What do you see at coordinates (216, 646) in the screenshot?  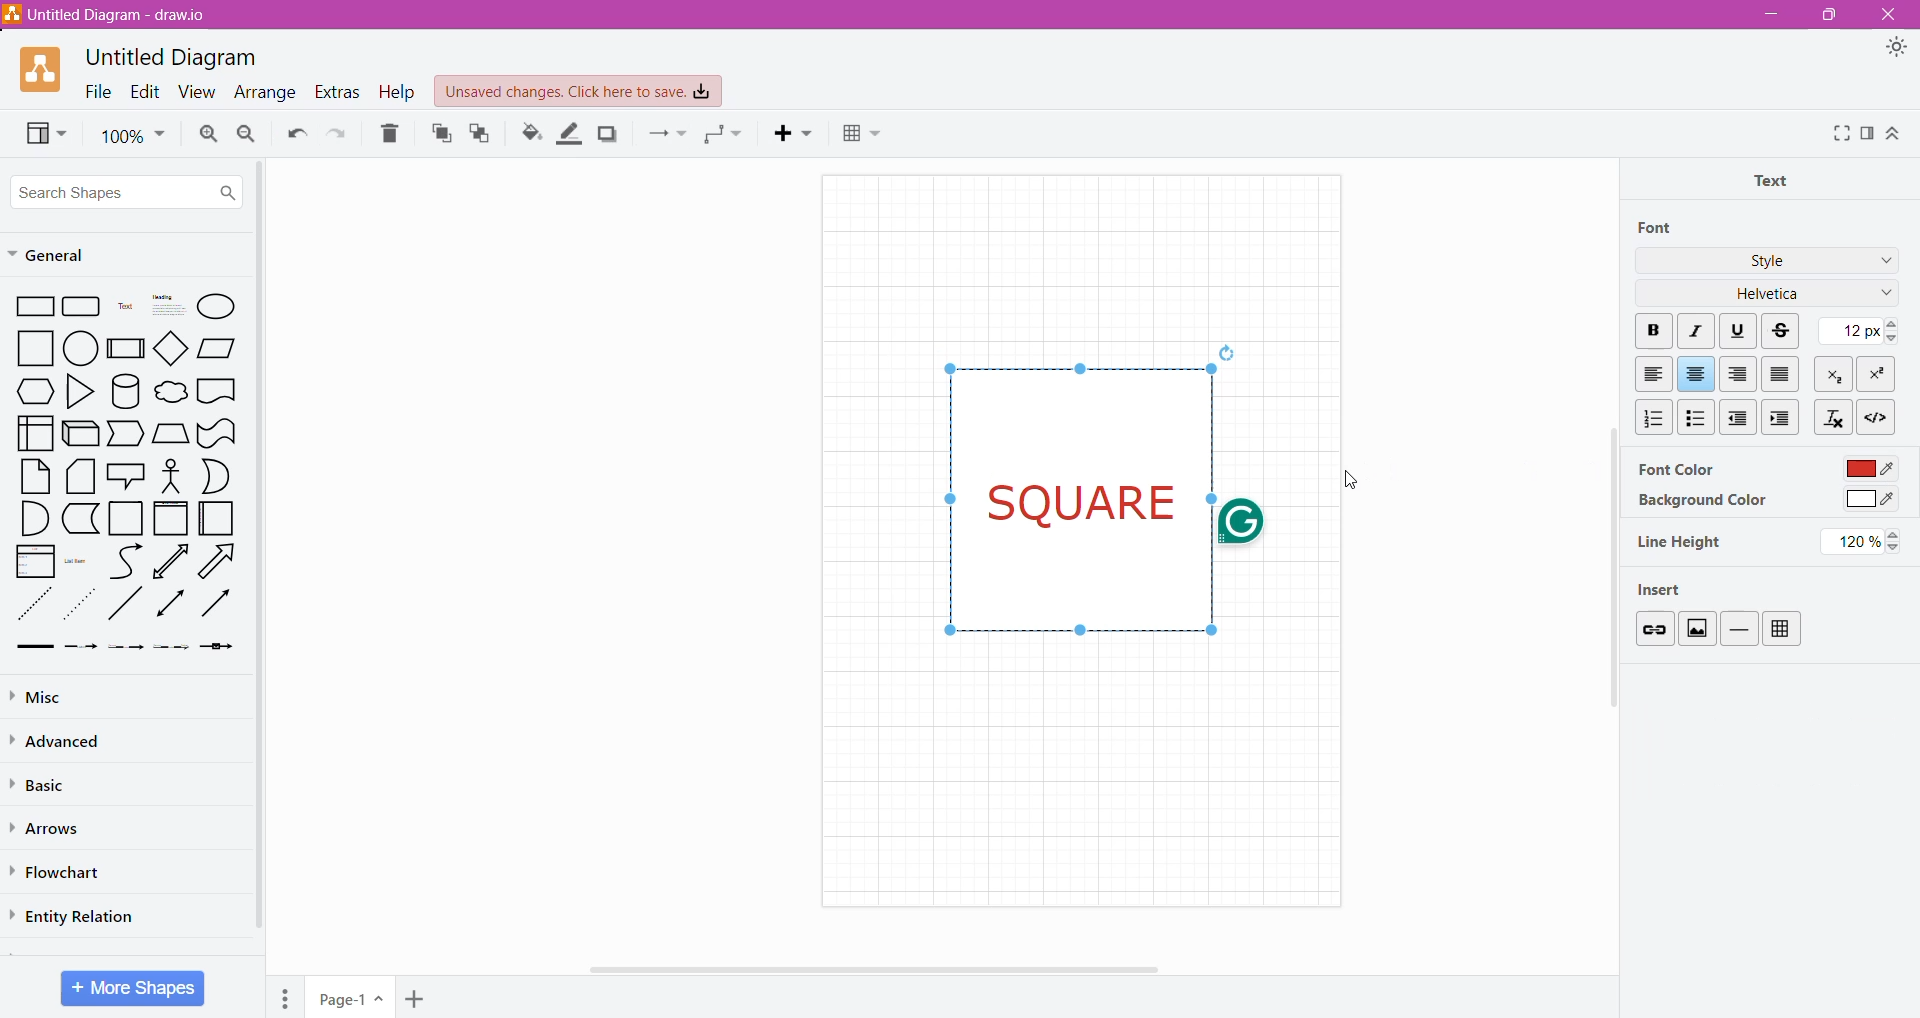 I see `Arrow with a Box` at bounding box center [216, 646].